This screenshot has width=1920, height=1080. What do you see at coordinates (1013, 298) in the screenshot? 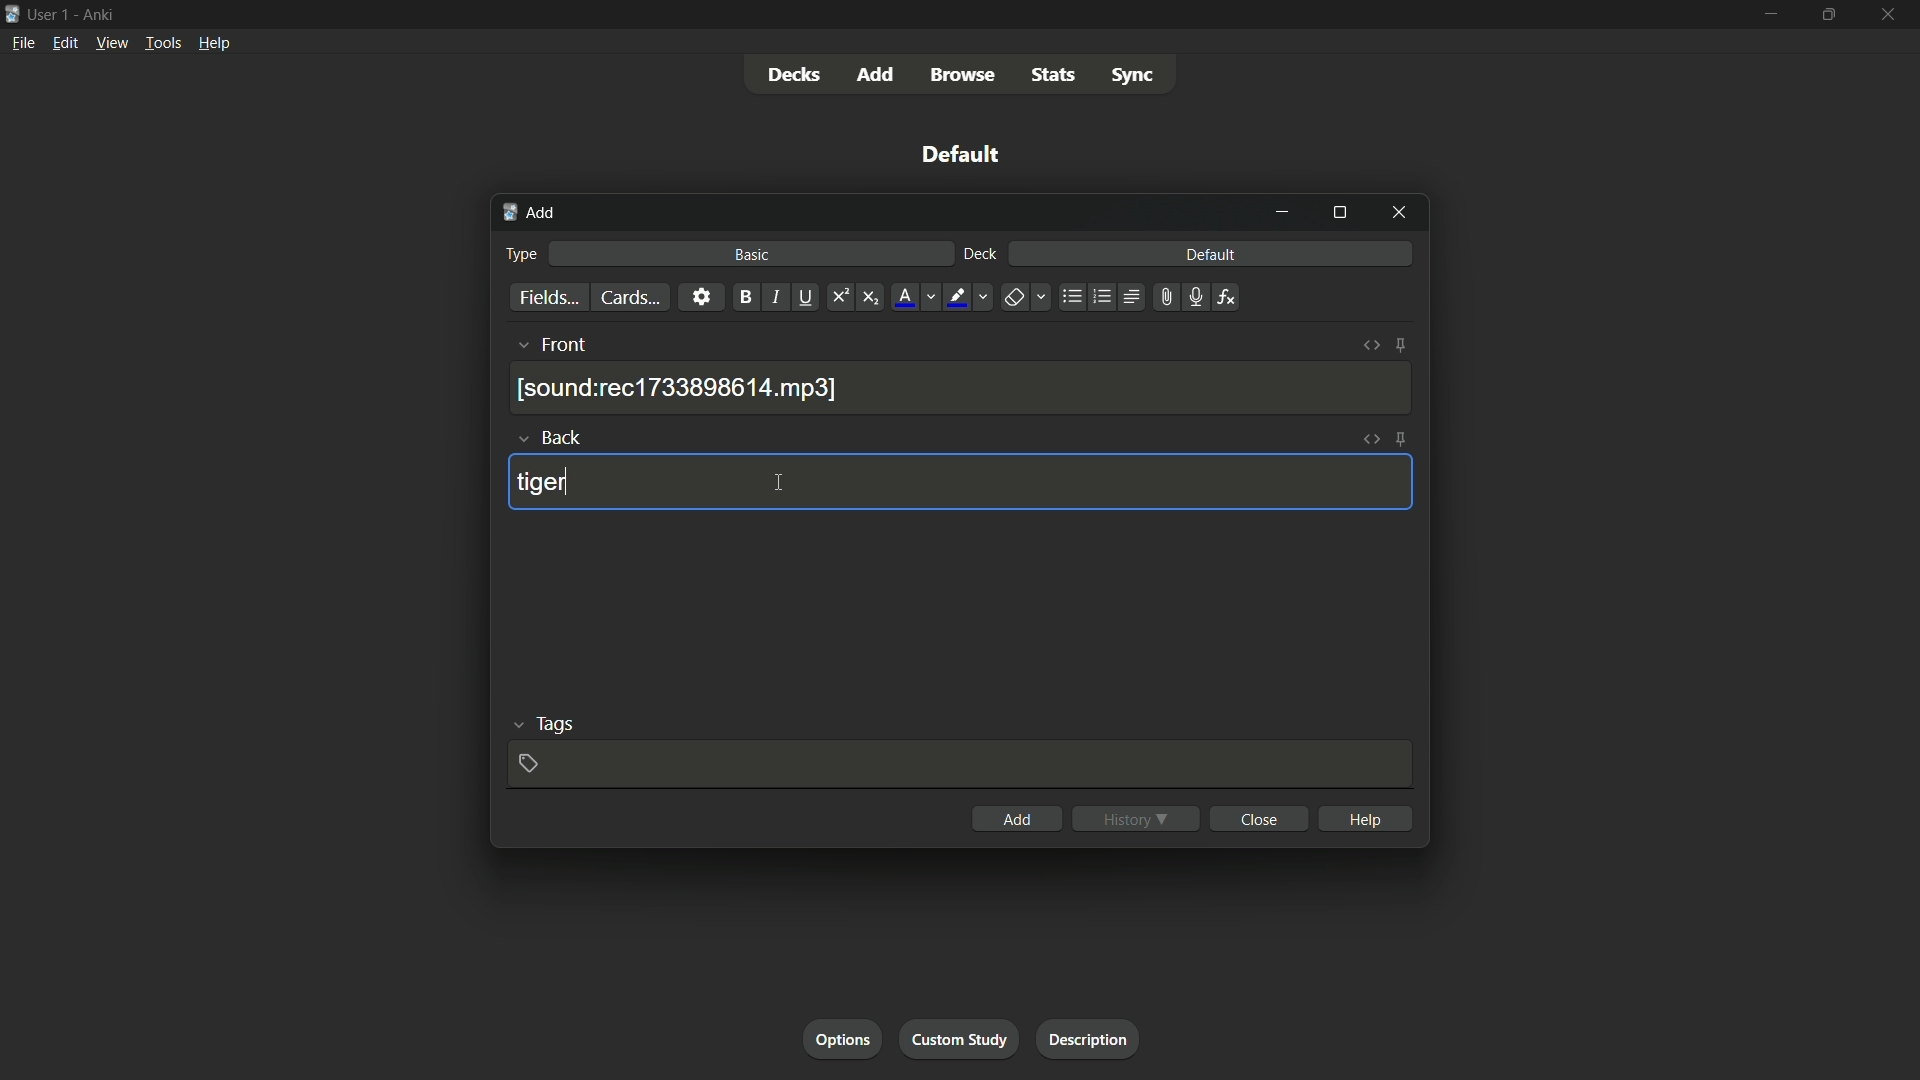
I see `remove  formatting` at bounding box center [1013, 298].